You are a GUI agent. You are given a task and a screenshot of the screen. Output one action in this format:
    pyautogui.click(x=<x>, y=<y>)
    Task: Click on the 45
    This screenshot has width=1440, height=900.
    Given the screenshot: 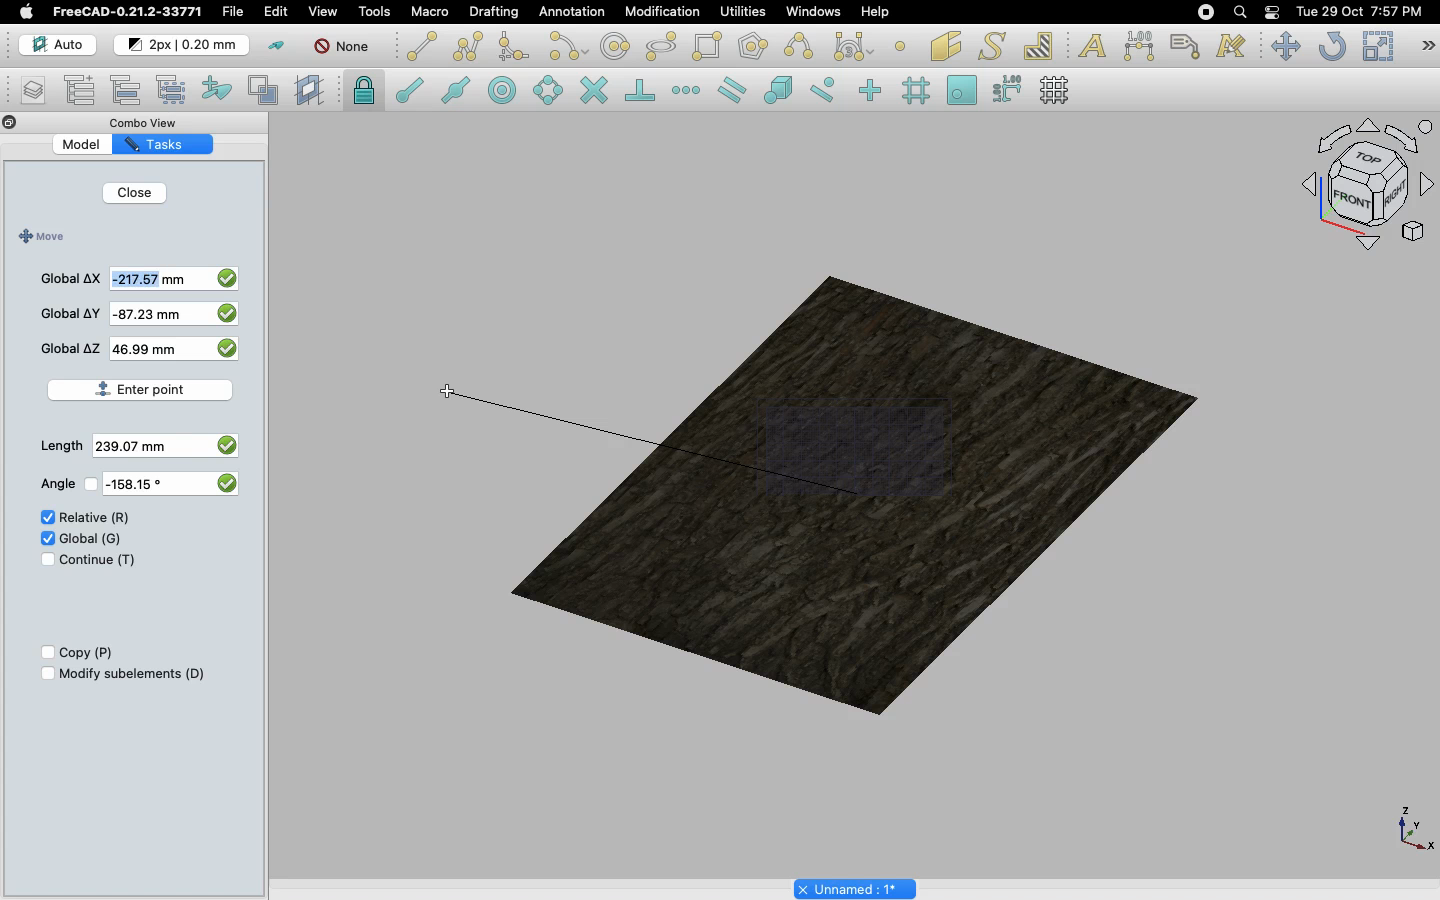 What is the action you would take?
    pyautogui.click(x=133, y=485)
    